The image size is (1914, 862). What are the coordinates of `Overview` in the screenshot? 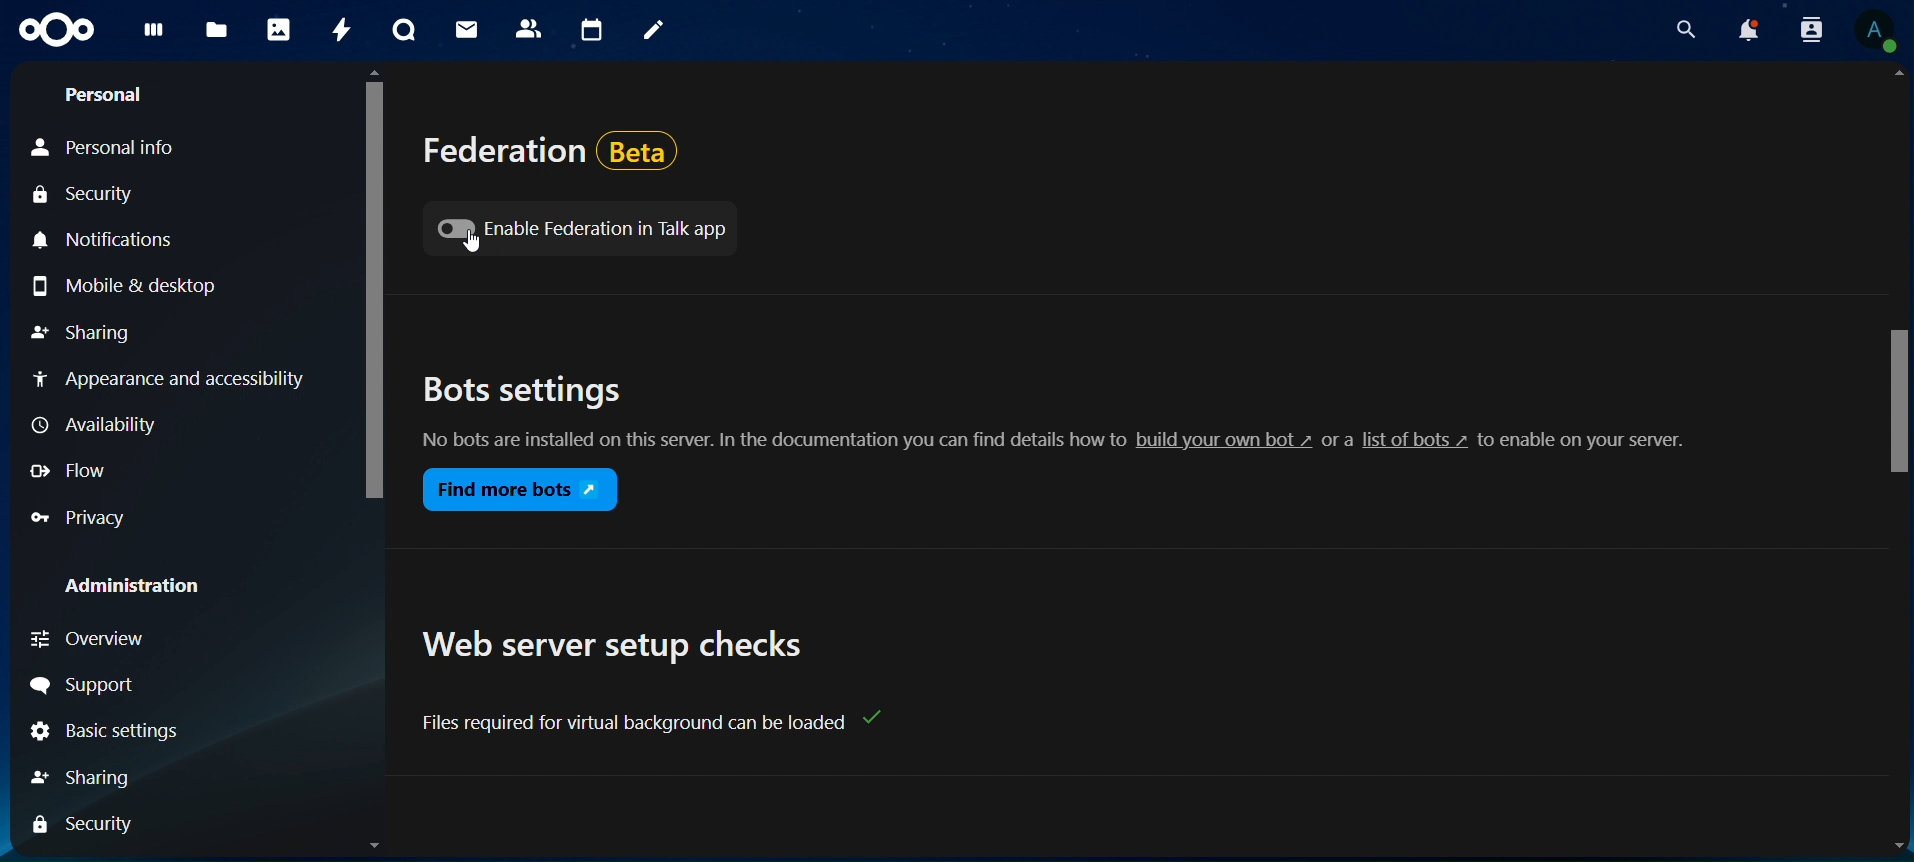 It's located at (89, 642).